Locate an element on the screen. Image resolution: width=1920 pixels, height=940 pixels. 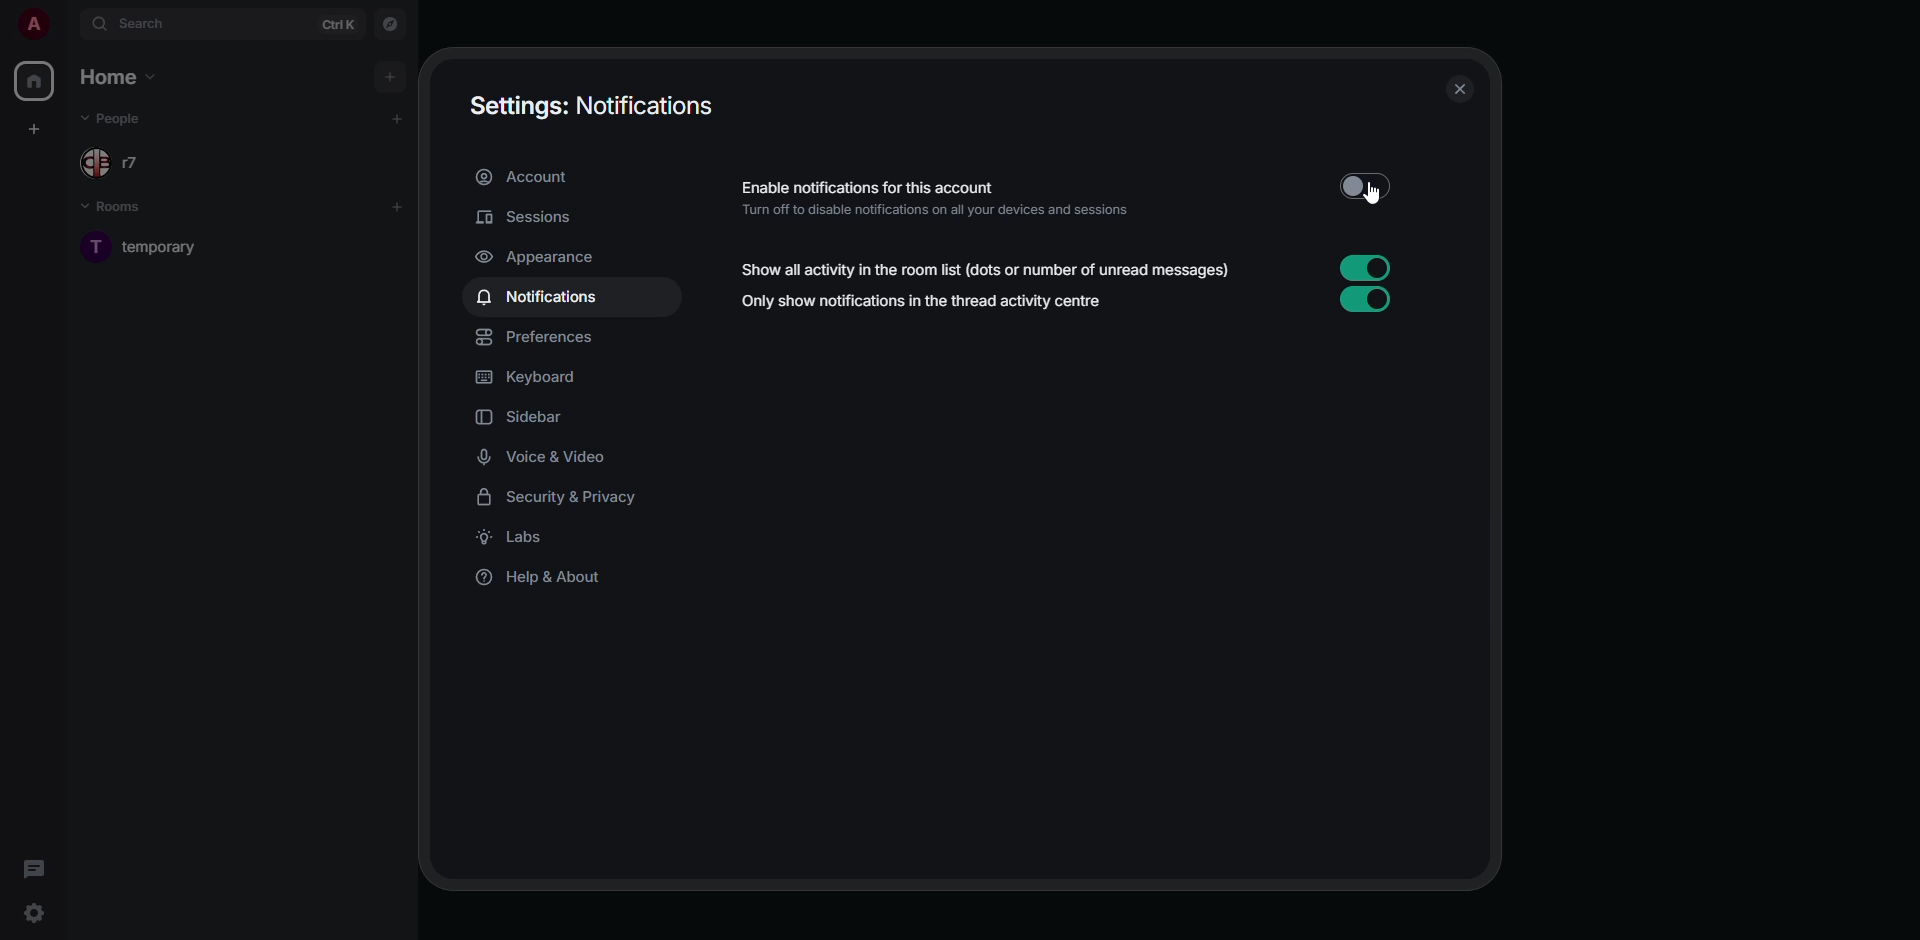
voice & video is located at coordinates (546, 457).